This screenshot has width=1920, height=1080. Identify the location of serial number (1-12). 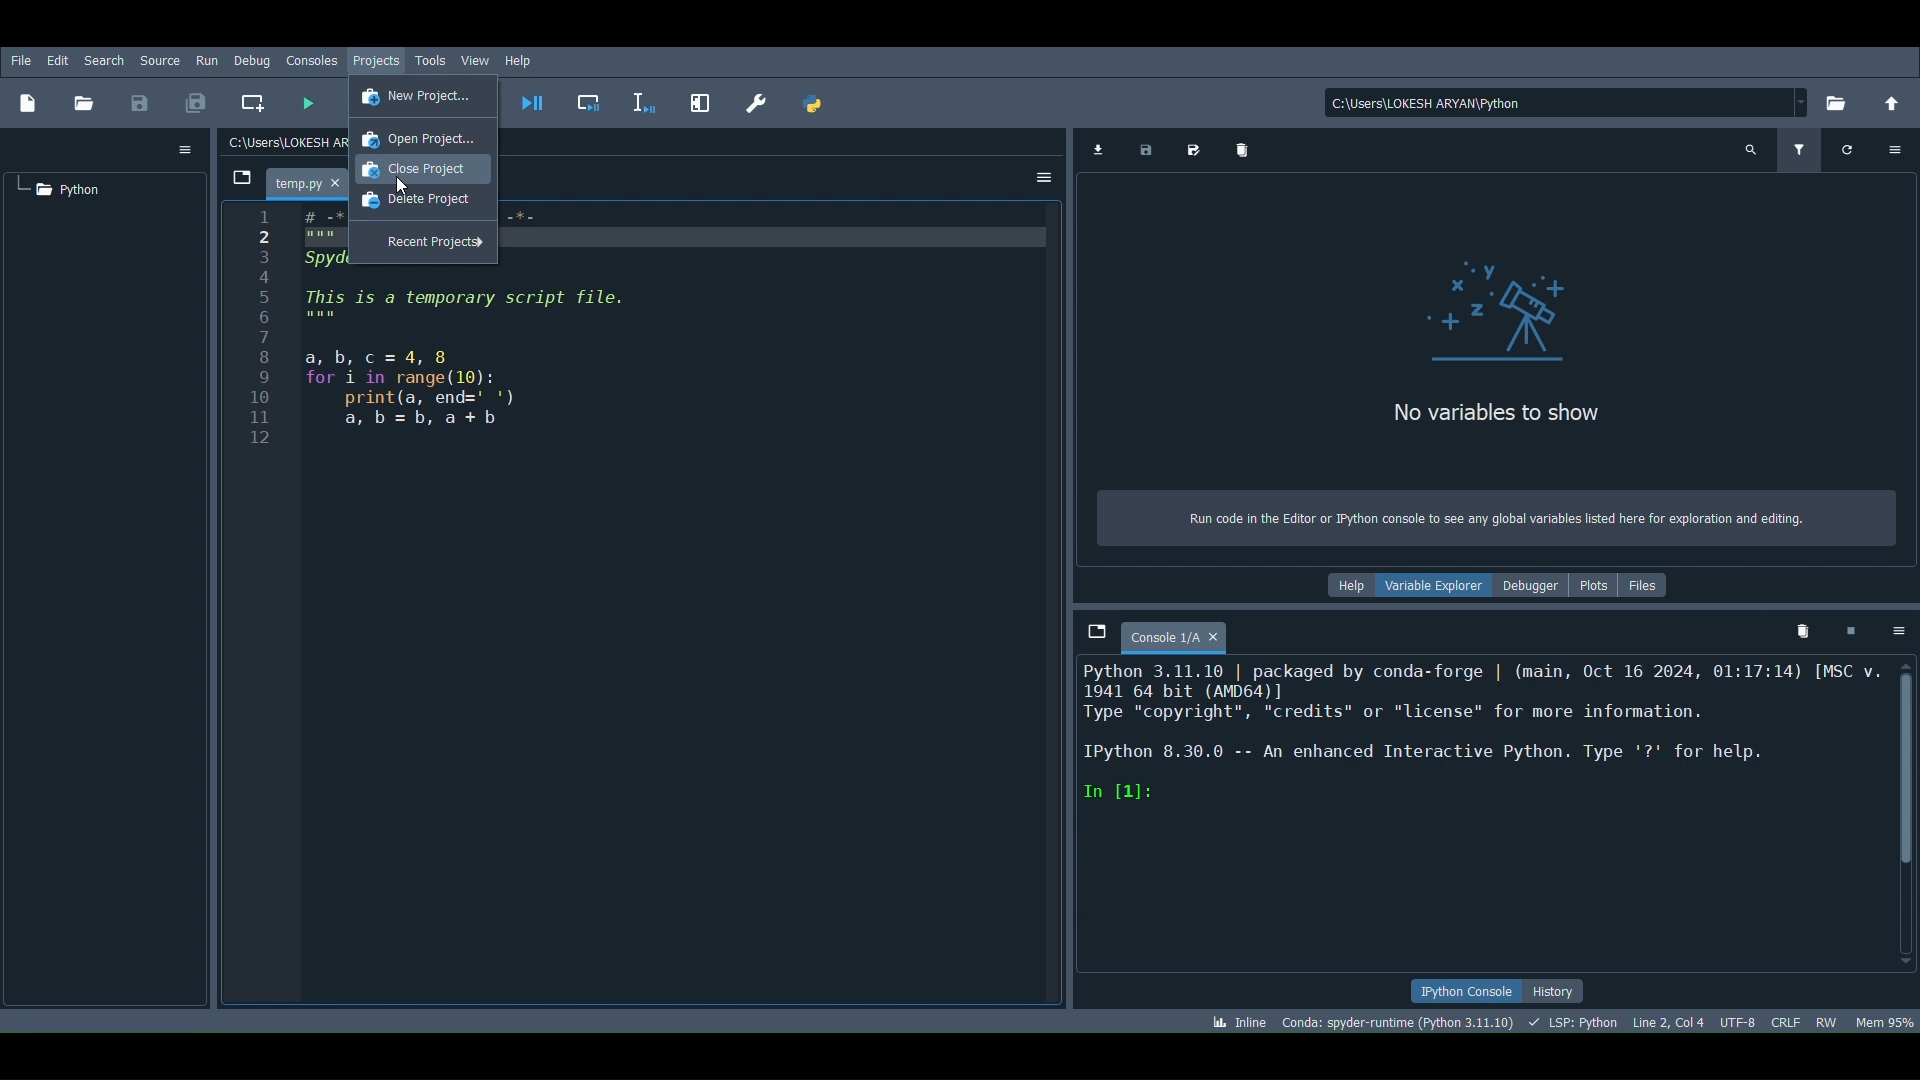
(263, 329).